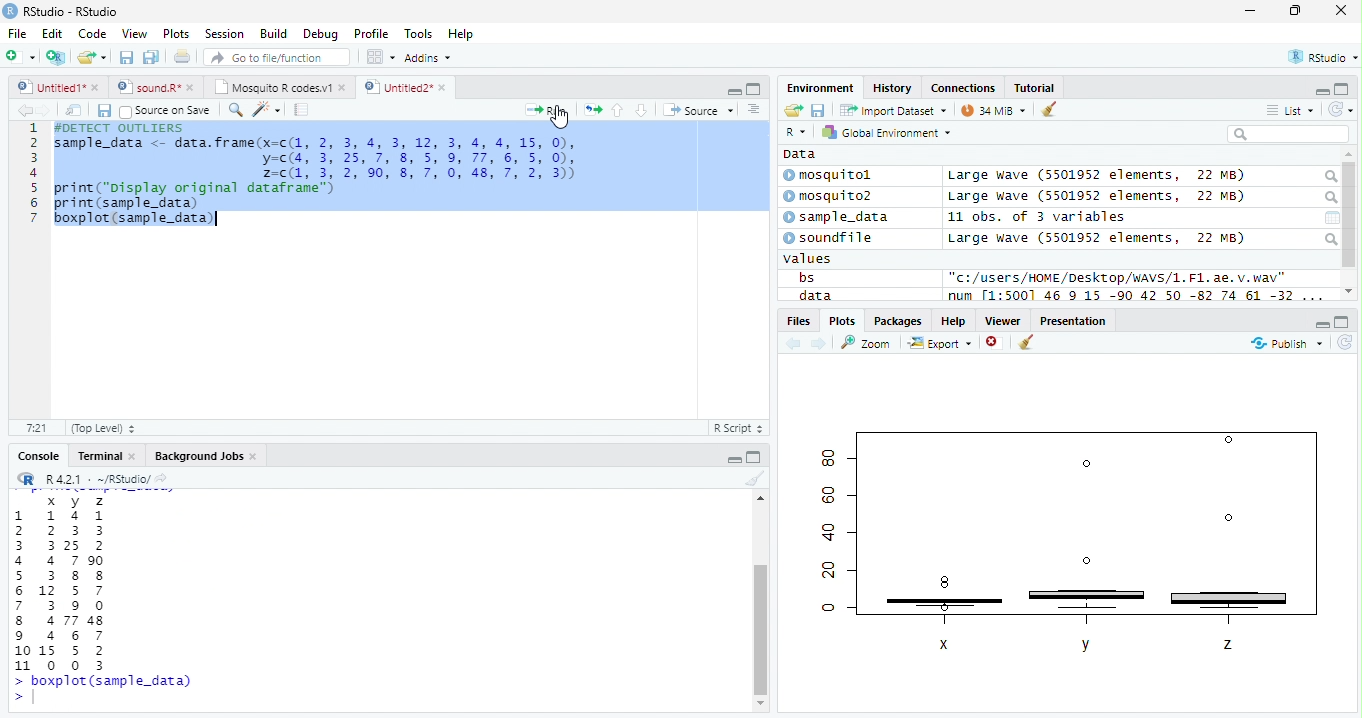  Describe the element at coordinates (1290, 110) in the screenshot. I see `List` at that location.